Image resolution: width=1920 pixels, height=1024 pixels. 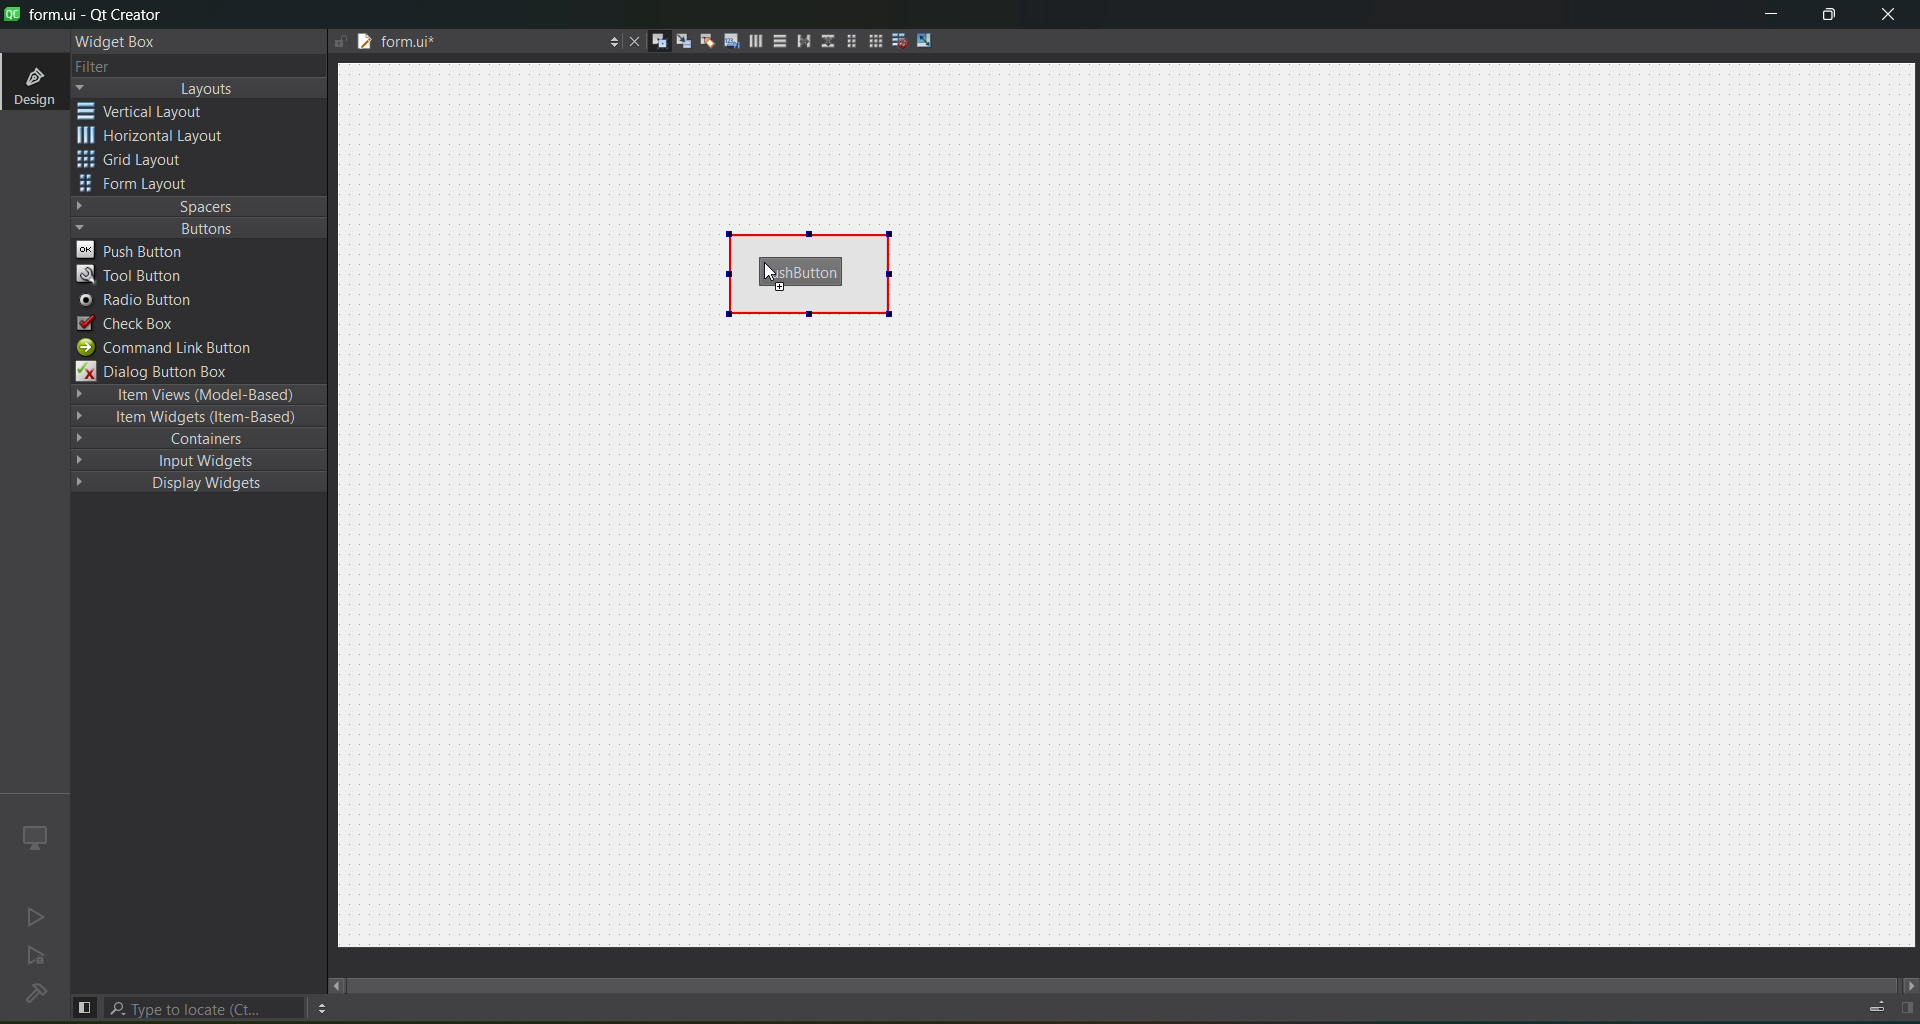 I want to click on grid layout, so click(x=137, y=162).